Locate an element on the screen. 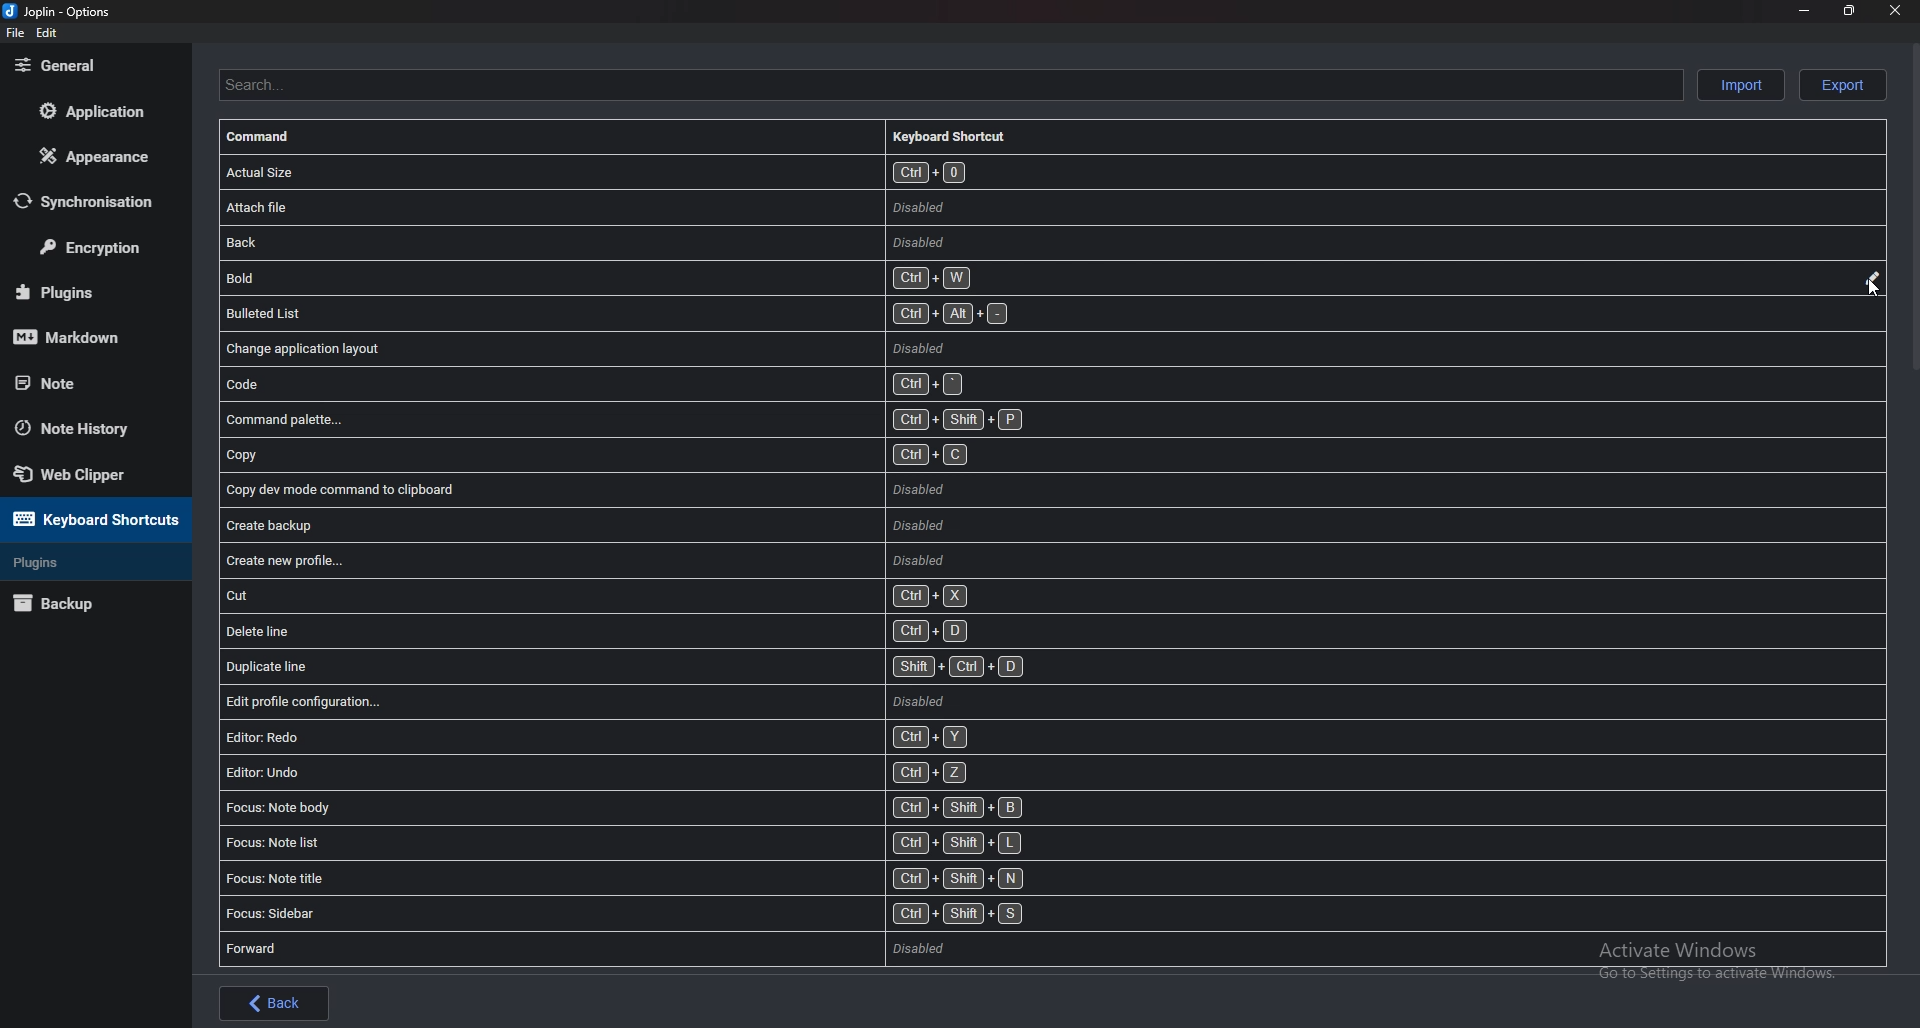 Image resolution: width=1920 pixels, height=1028 pixels. edit is located at coordinates (1870, 279).